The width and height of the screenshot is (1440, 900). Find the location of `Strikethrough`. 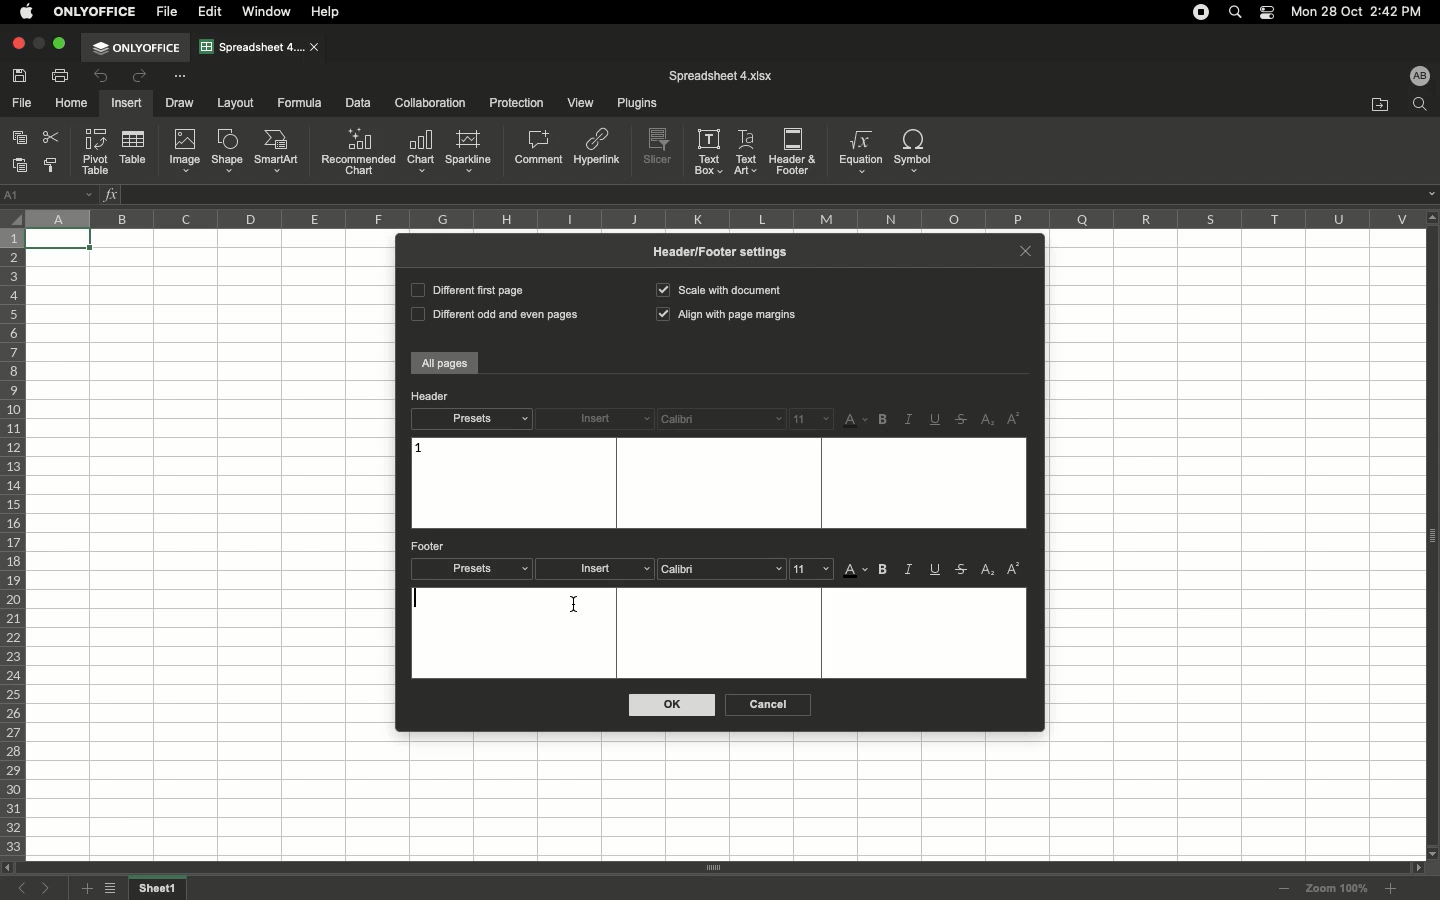

Strikethrough is located at coordinates (964, 419).